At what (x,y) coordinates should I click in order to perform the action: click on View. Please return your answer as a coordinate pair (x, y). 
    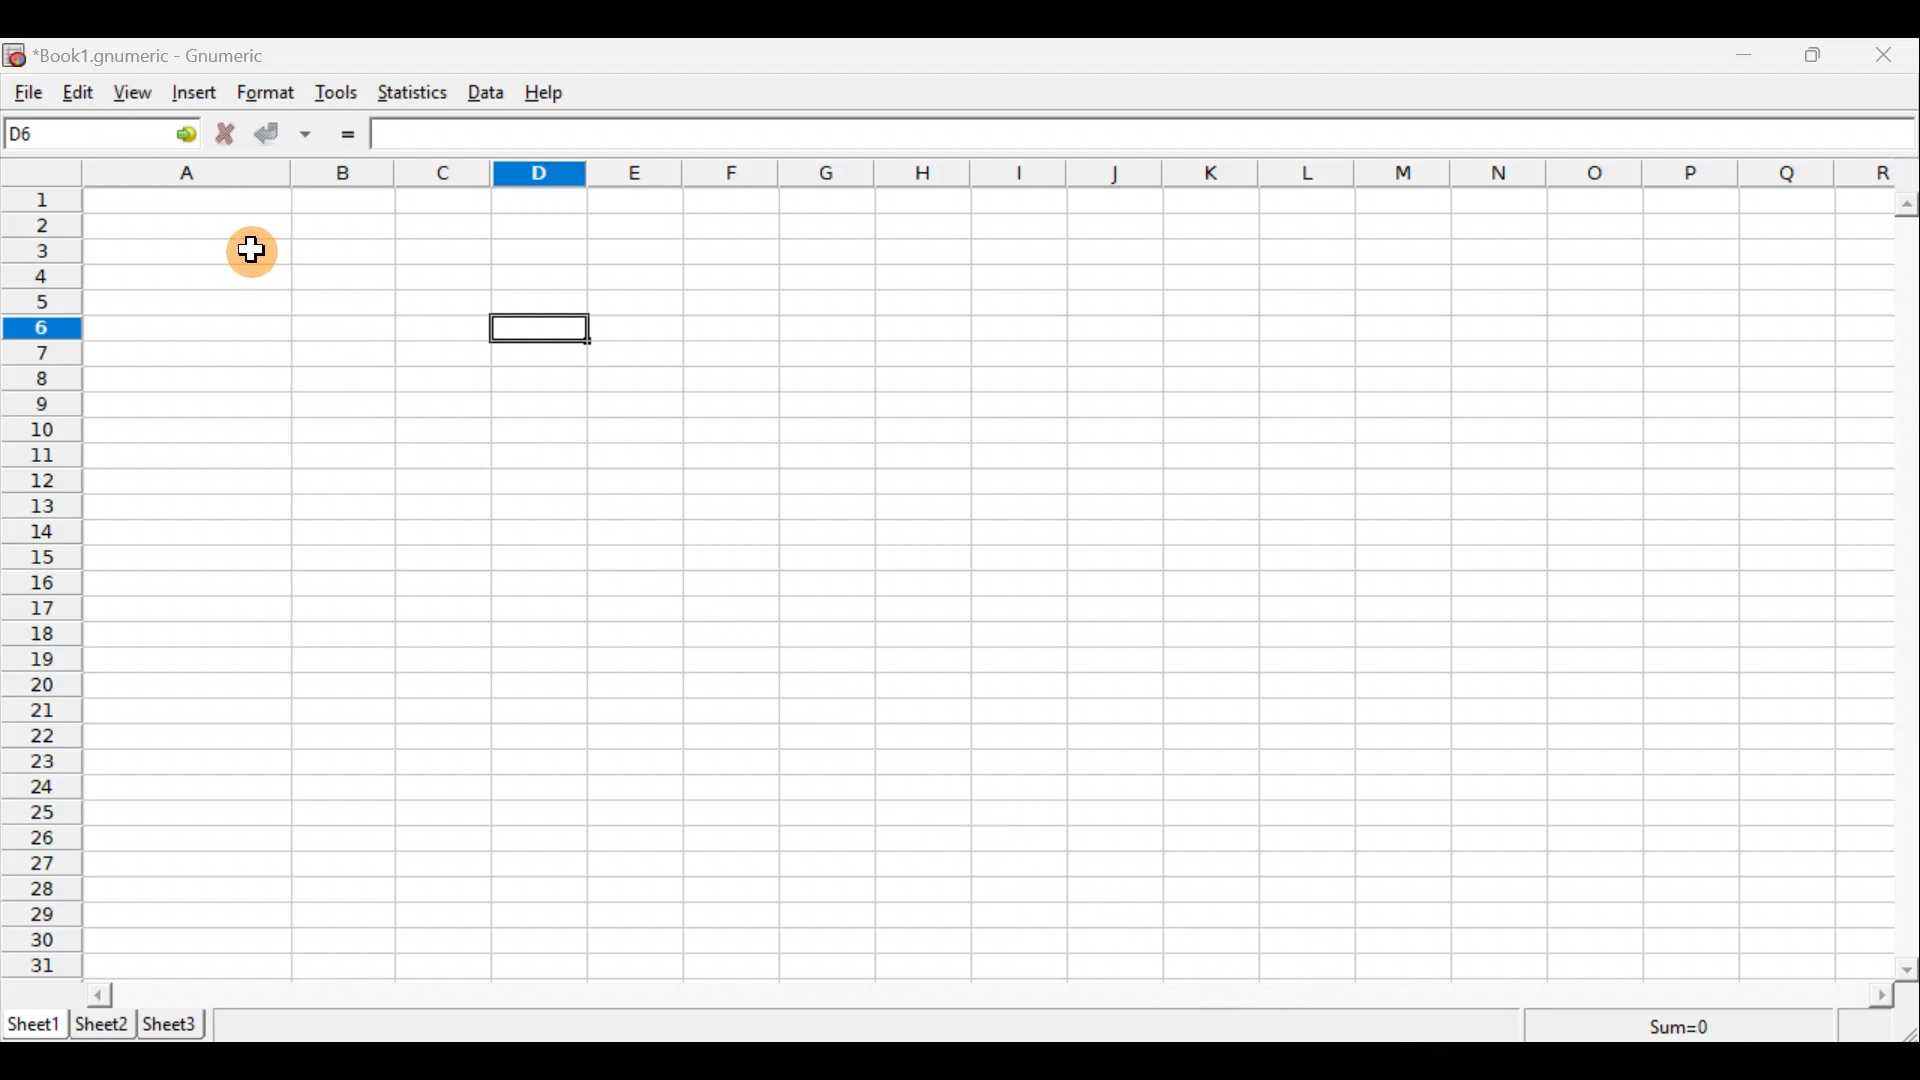
    Looking at the image, I should click on (134, 95).